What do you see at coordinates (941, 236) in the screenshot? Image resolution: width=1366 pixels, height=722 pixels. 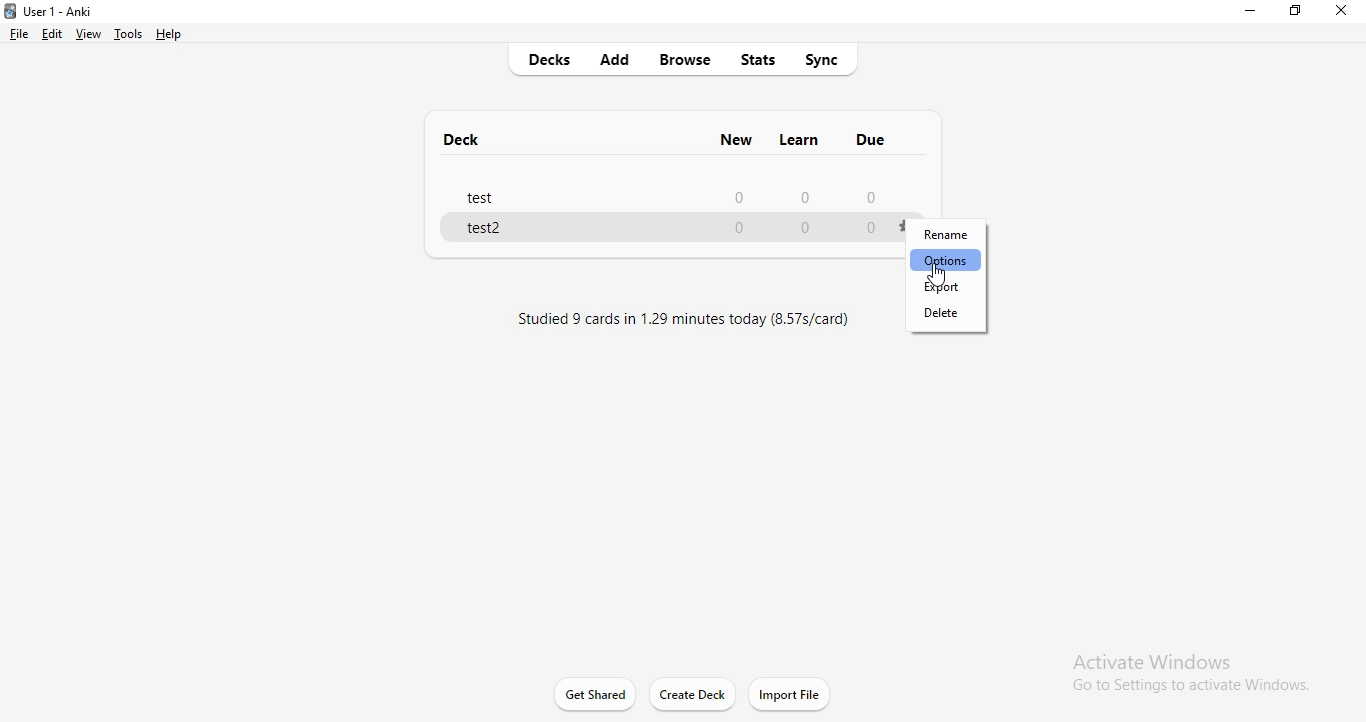 I see `rename` at bounding box center [941, 236].